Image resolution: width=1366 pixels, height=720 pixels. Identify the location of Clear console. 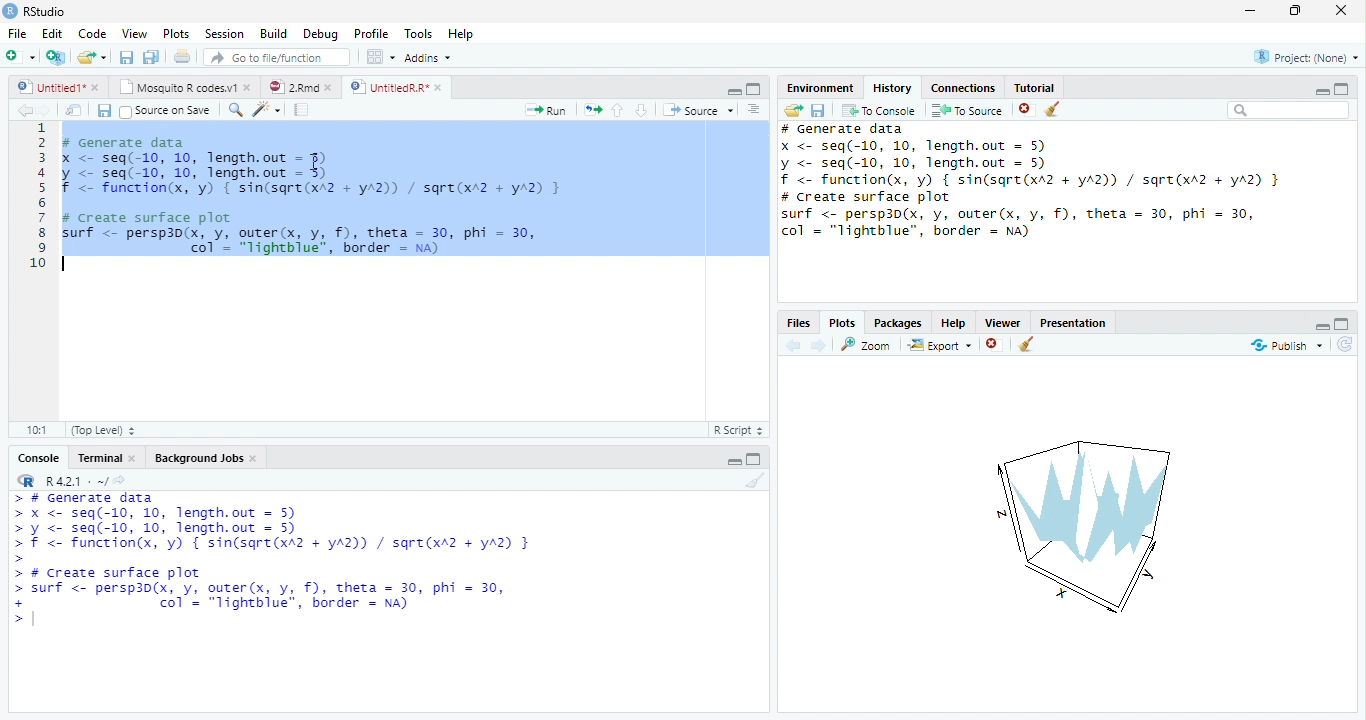
(756, 480).